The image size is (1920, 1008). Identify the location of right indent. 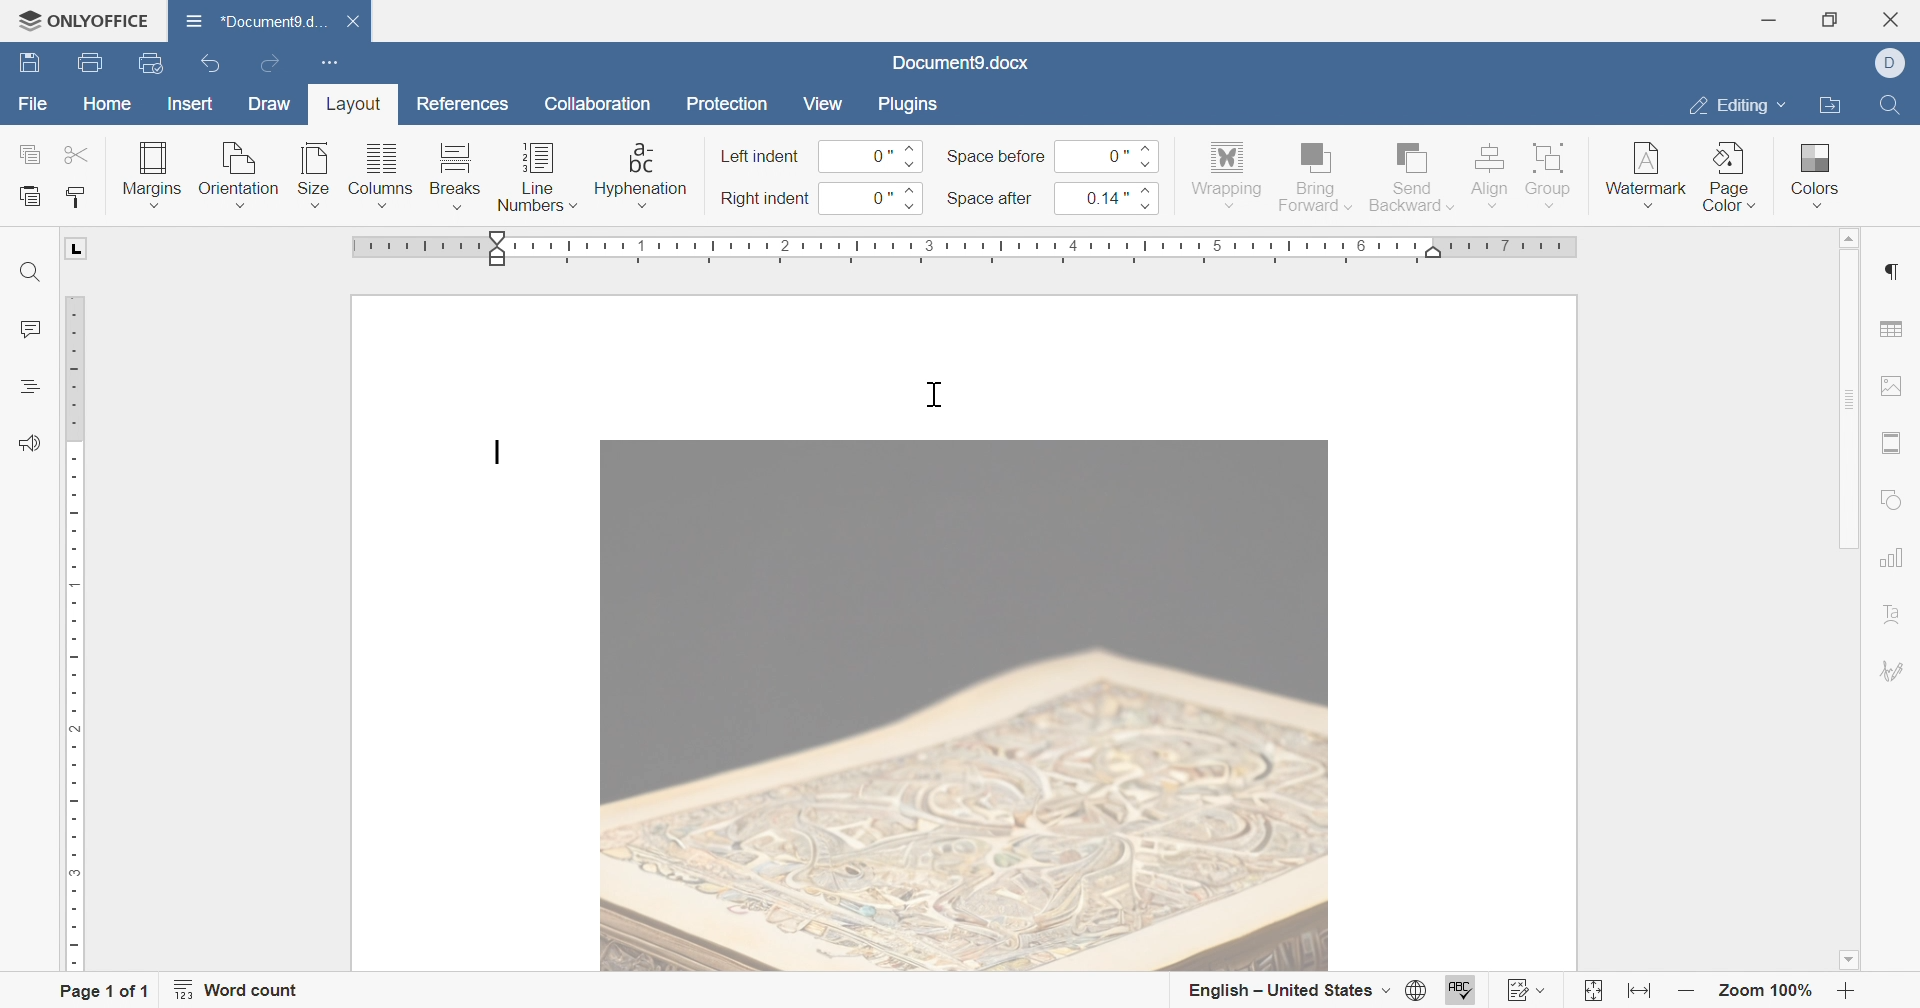
(765, 200).